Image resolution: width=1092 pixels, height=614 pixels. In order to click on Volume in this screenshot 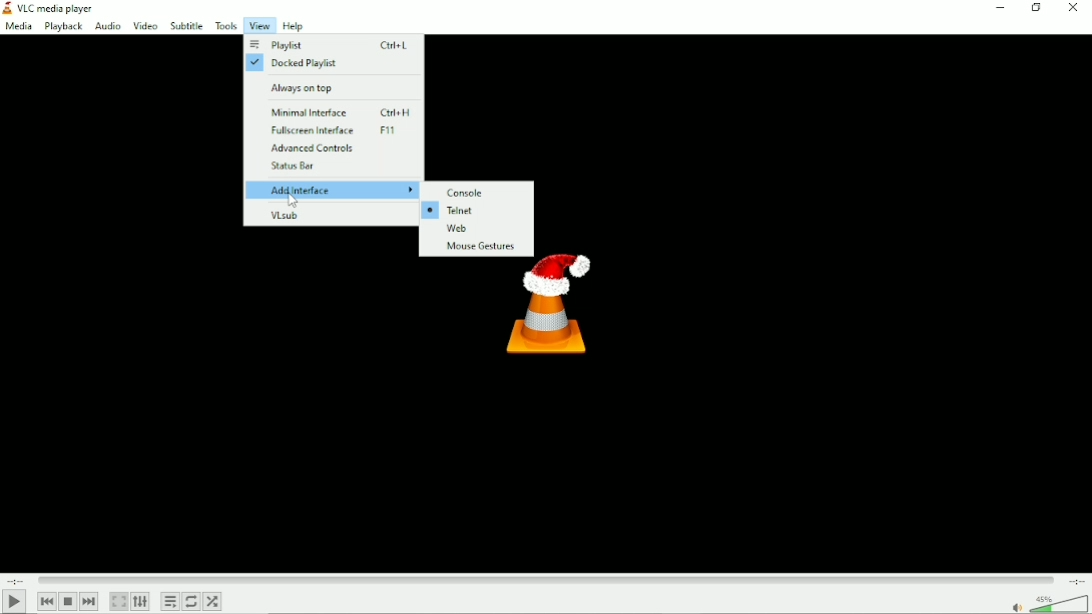, I will do `click(1046, 603)`.